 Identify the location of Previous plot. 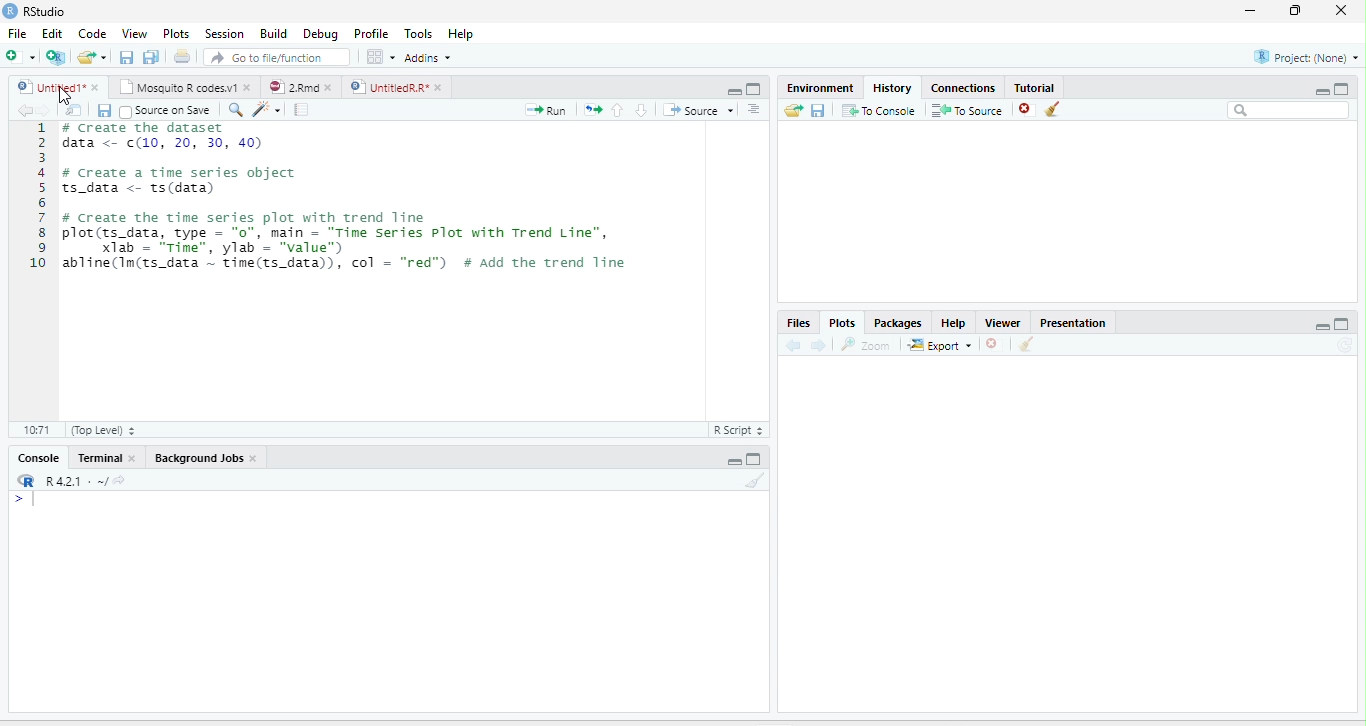
(793, 344).